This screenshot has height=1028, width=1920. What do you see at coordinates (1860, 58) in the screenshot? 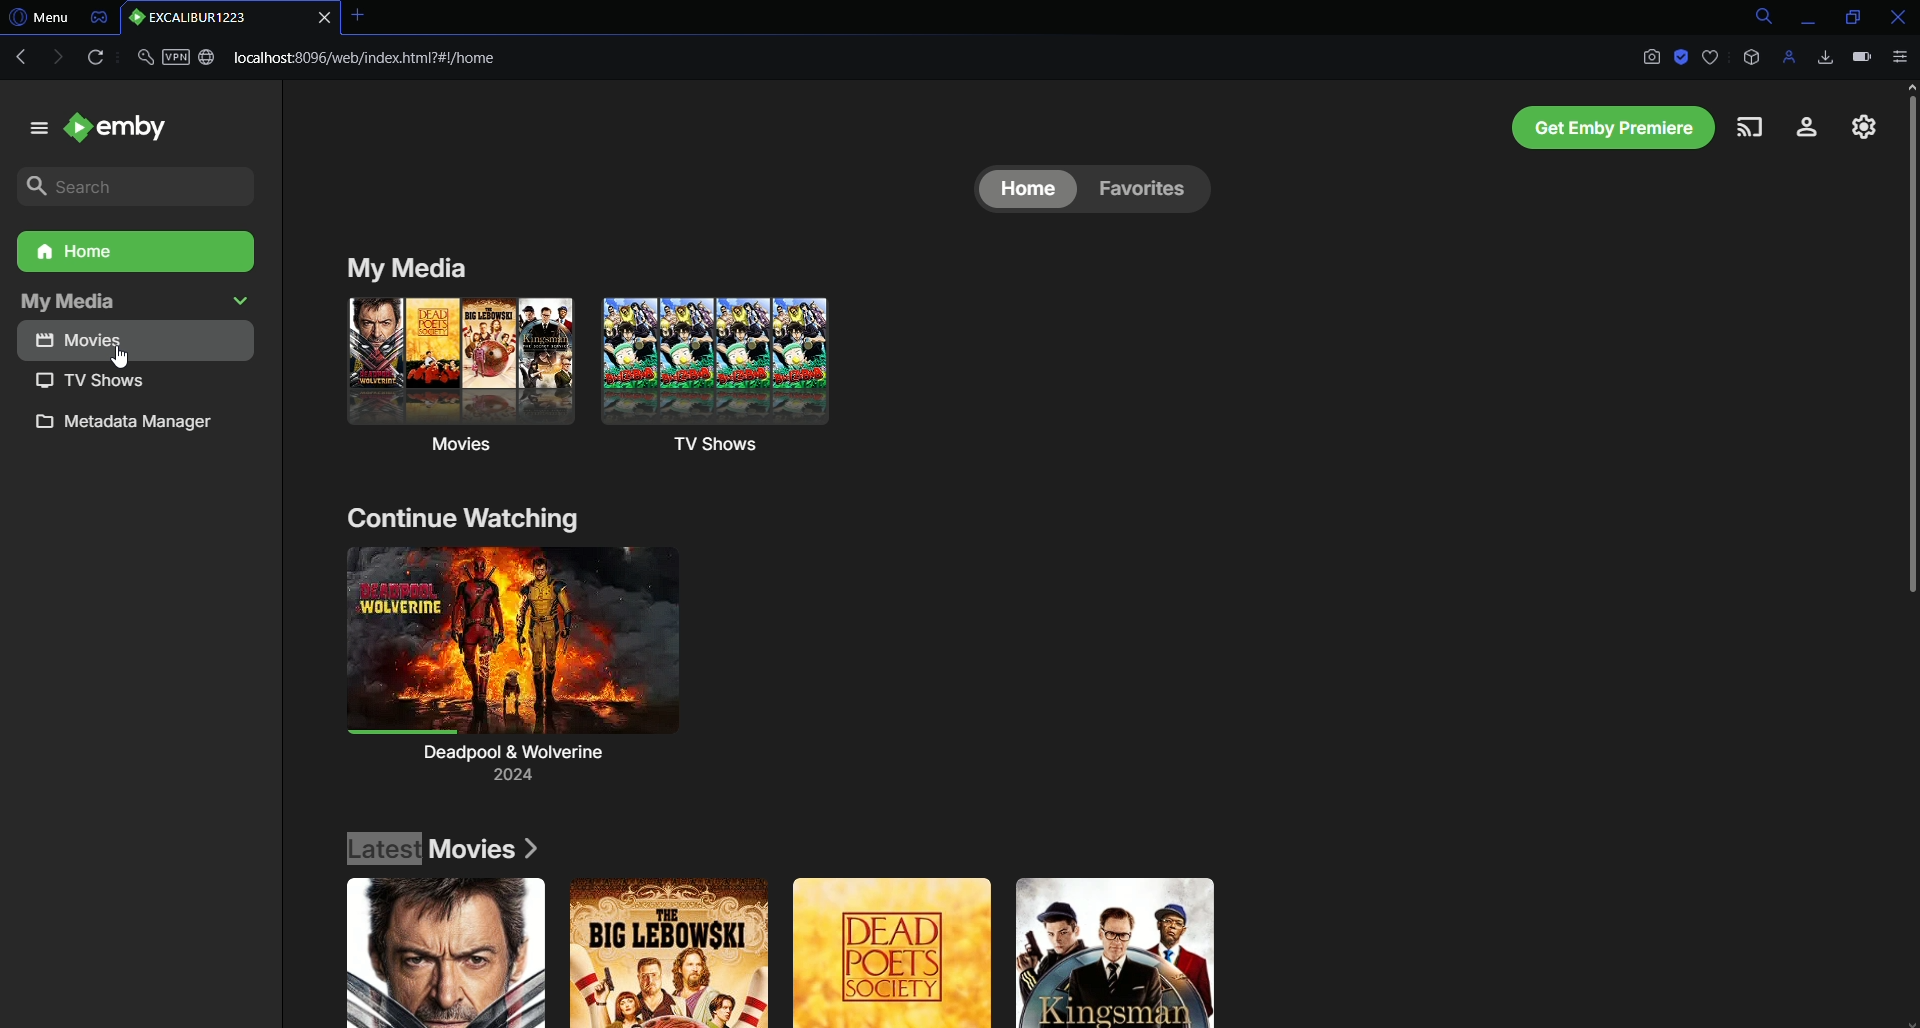
I see `Battery` at bounding box center [1860, 58].